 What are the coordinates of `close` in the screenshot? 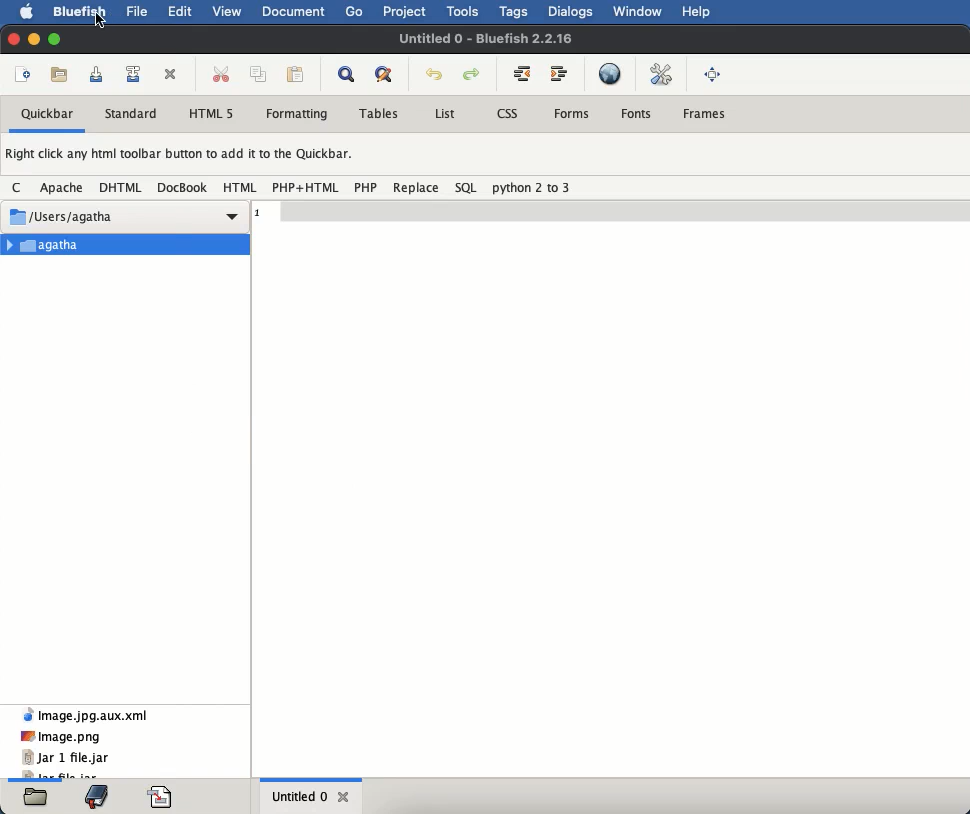 It's located at (345, 797).